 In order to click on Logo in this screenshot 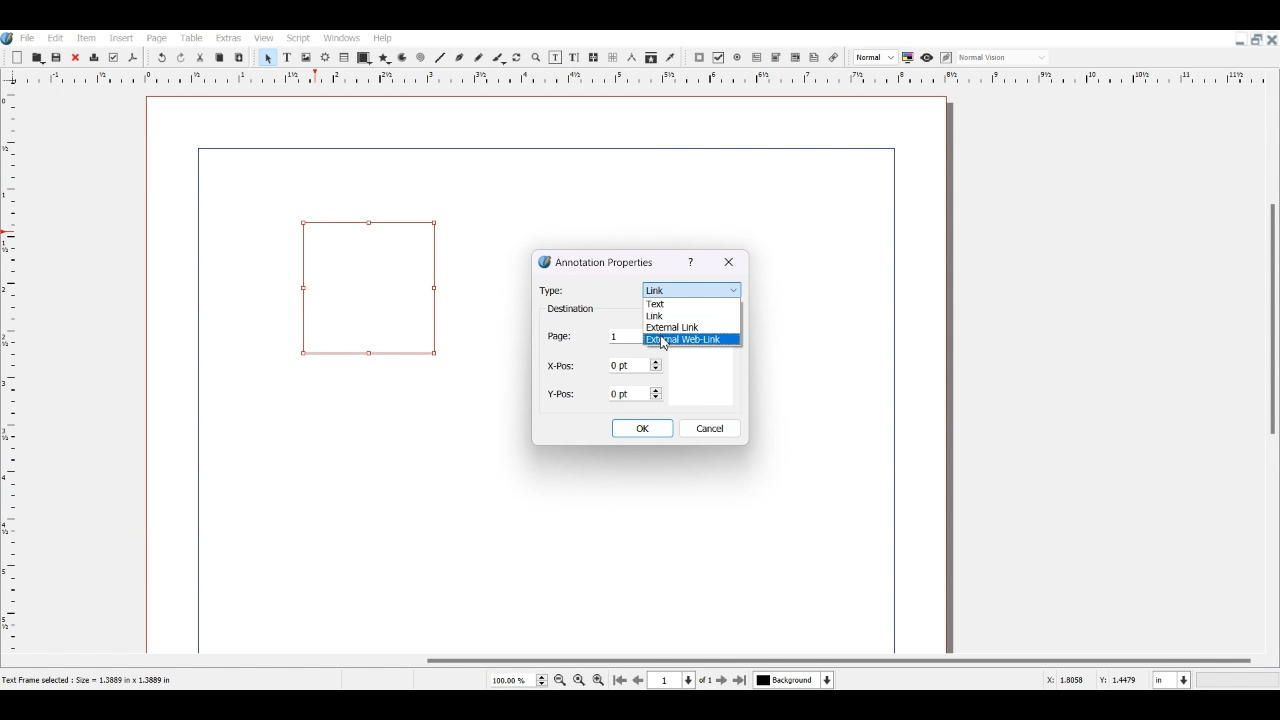, I will do `click(8, 38)`.